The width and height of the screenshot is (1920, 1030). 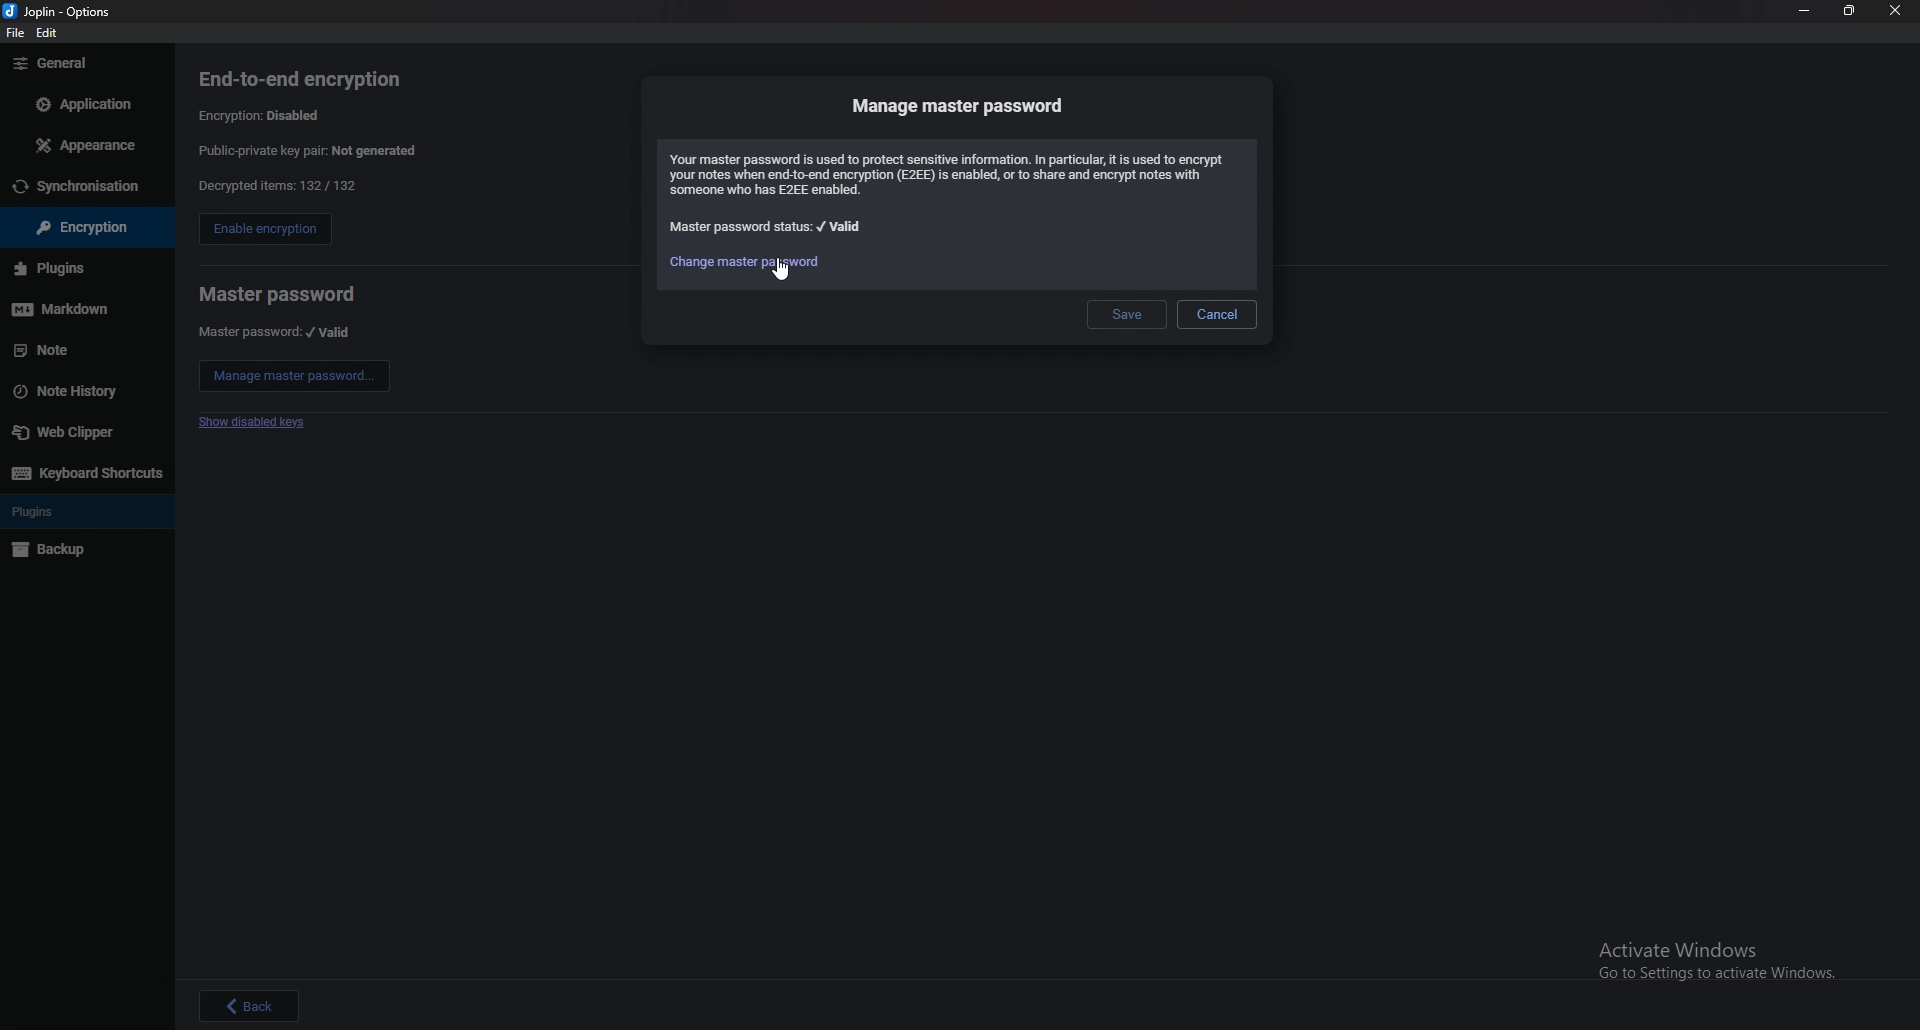 I want to click on plugins, so click(x=78, y=268).